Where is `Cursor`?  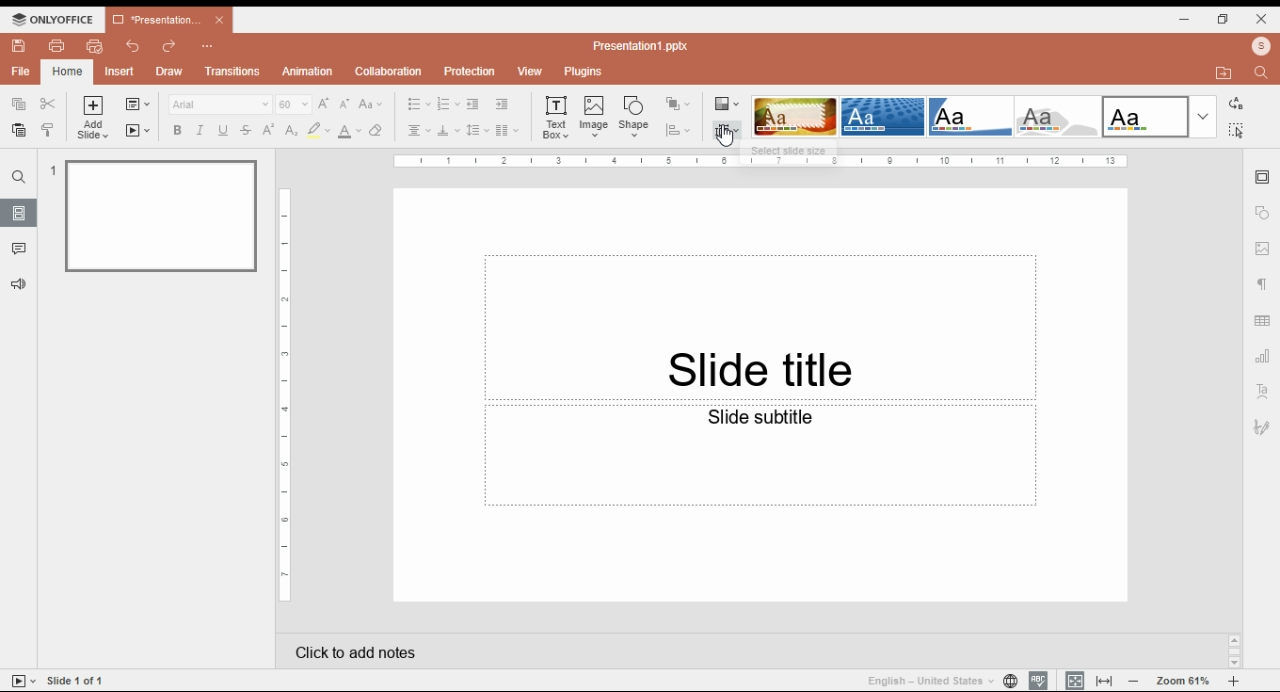 Cursor is located at coordinates (726, 139).